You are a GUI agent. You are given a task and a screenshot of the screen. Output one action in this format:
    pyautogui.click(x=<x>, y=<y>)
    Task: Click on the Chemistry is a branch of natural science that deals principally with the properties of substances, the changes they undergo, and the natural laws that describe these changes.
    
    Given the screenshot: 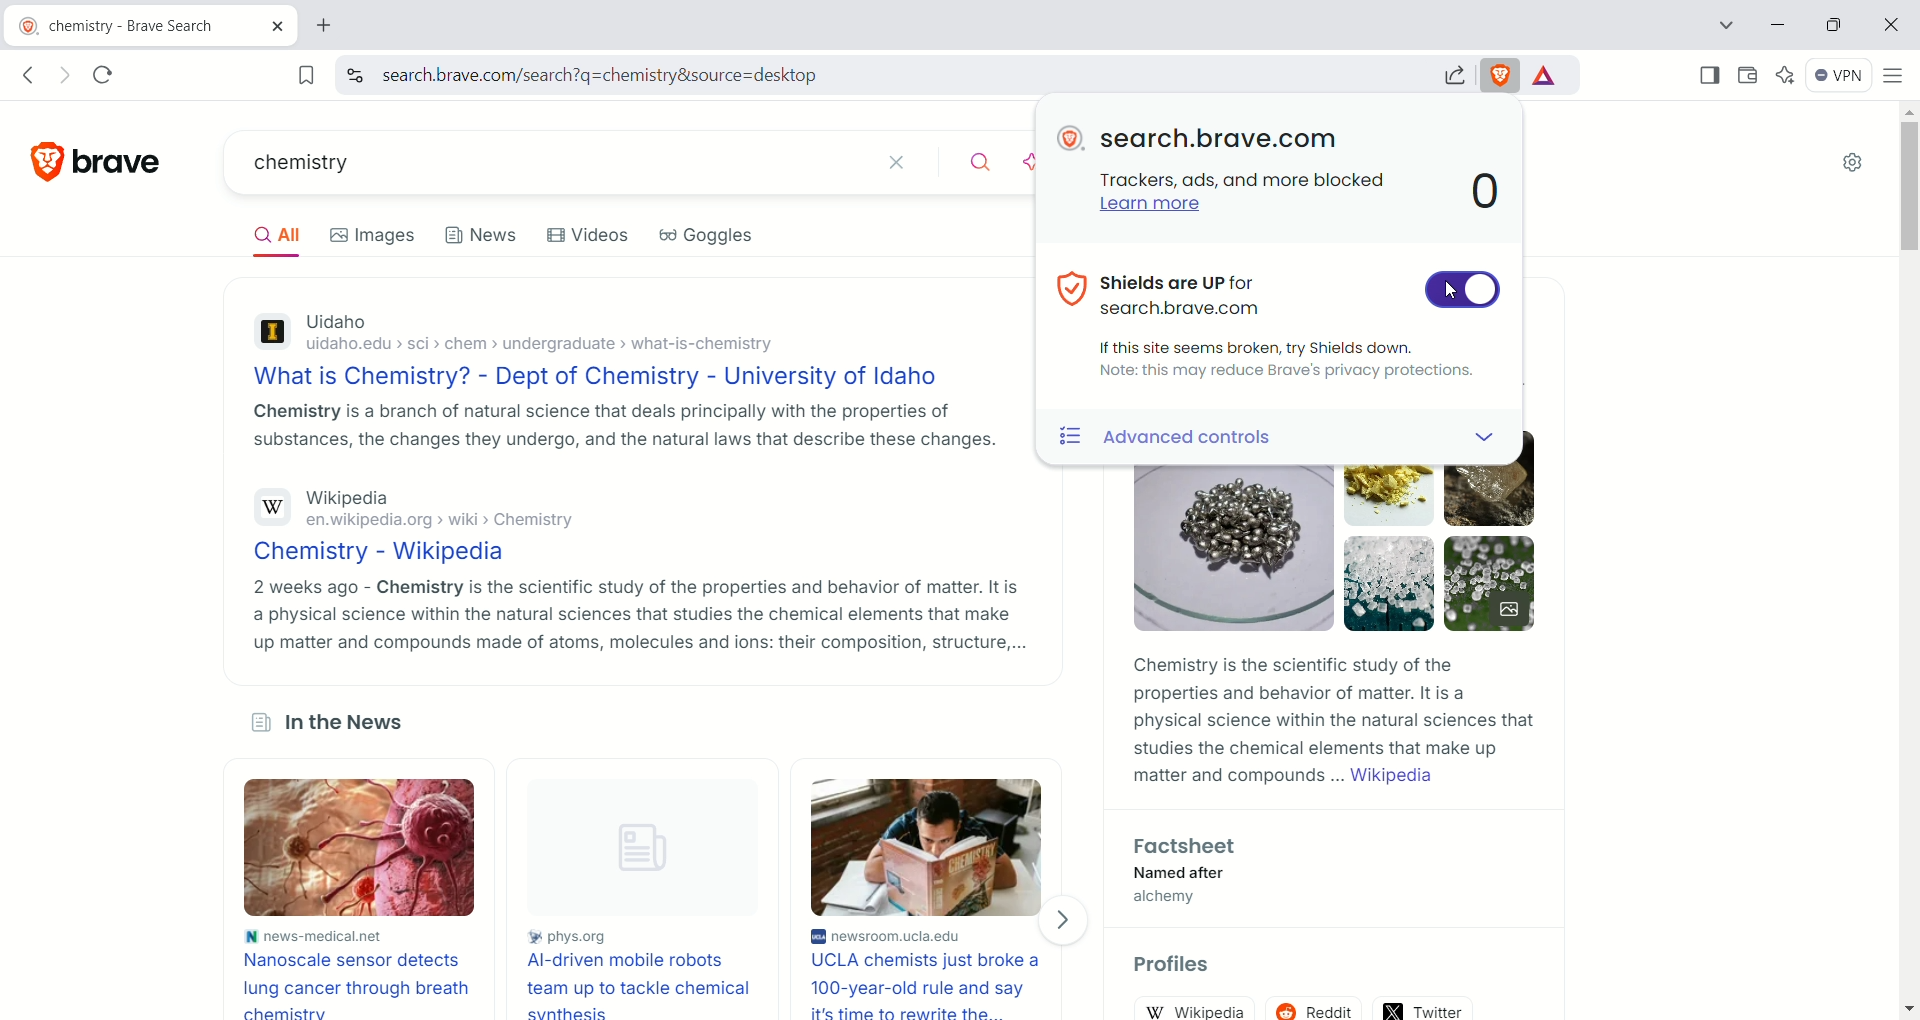 What is the action you would take?
    pyautogui.click(x=620, y=426)
    